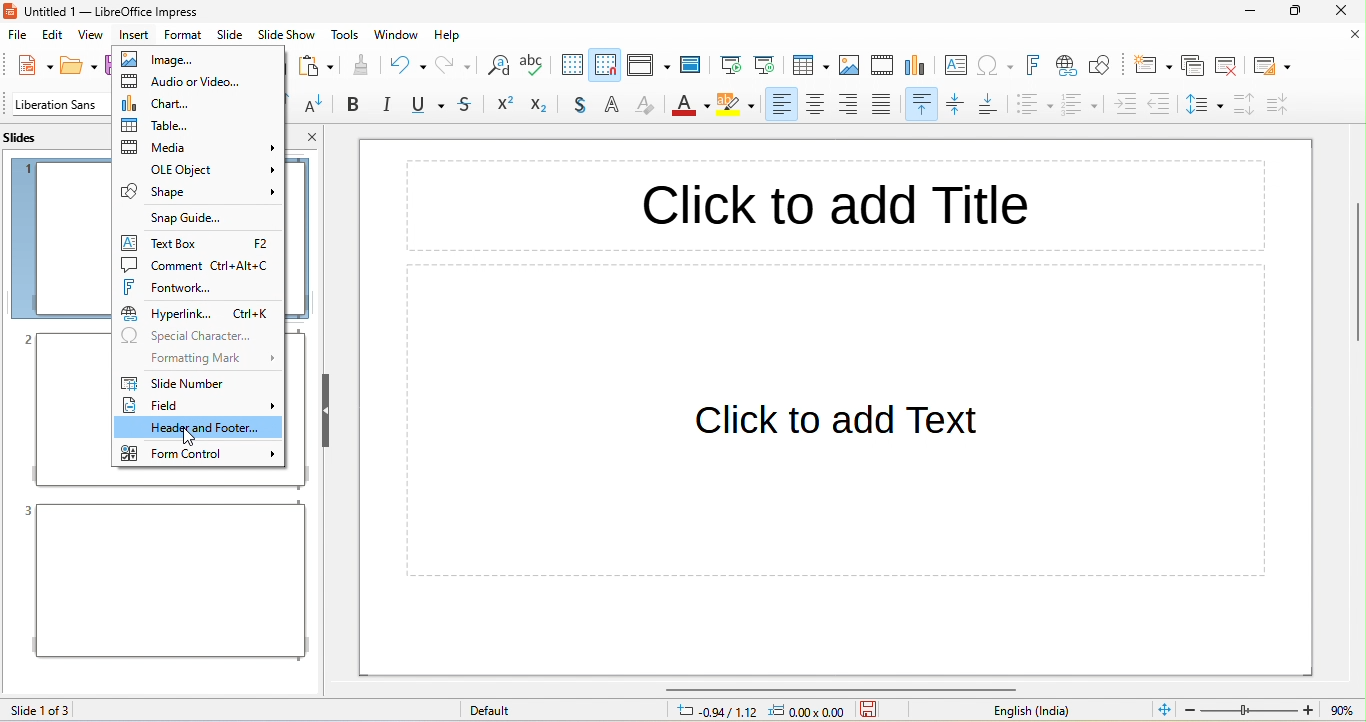 This screenshot has width=1366, height=722. I want to click on formatting mark, so click(205, 360).